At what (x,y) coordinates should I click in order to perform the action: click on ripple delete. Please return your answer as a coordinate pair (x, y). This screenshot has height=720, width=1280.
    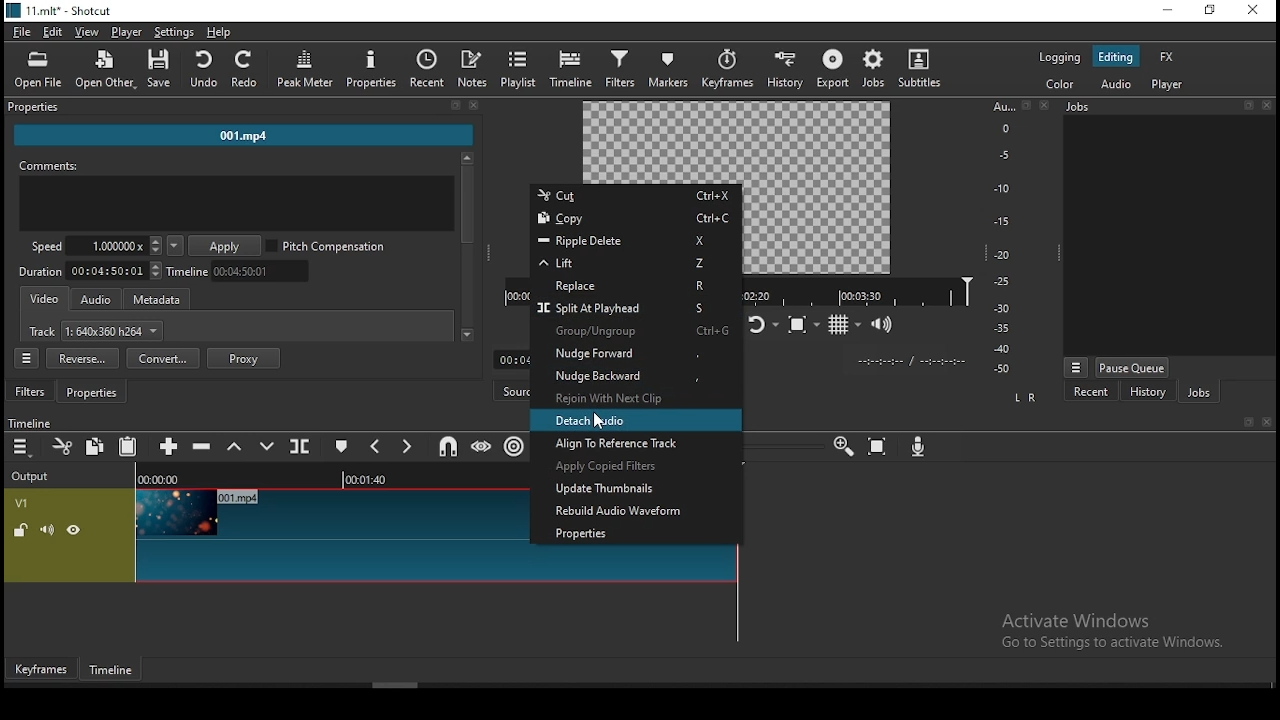
    Looking at the image, I should click on (204, 446).